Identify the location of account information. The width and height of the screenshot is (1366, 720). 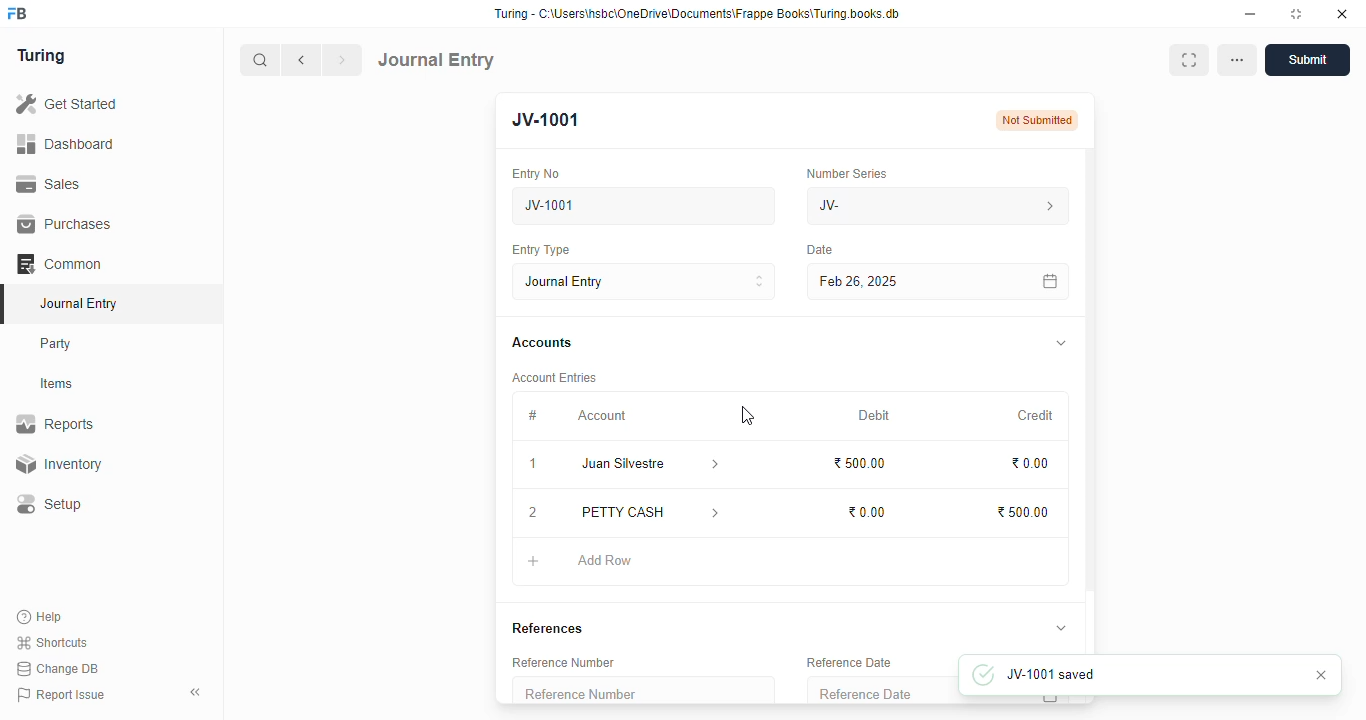
(713, 512).